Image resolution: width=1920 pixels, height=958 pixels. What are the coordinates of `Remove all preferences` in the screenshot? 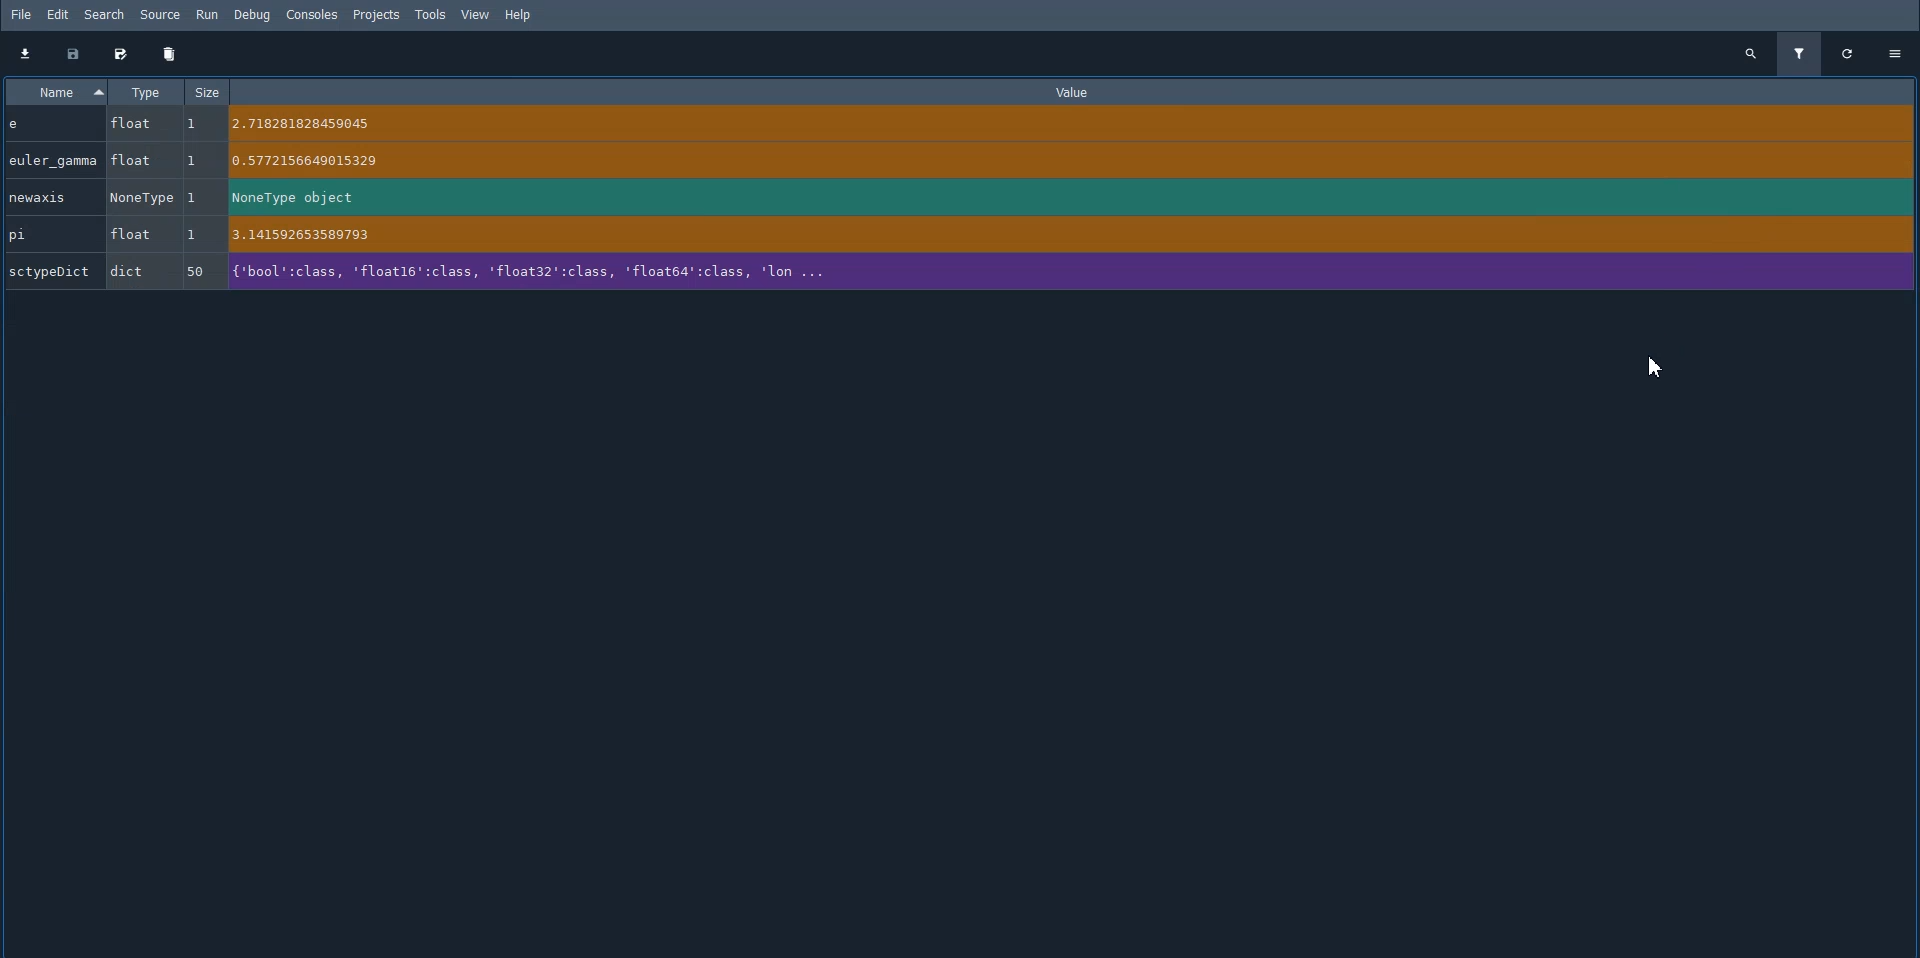 It's located at (170, 54).